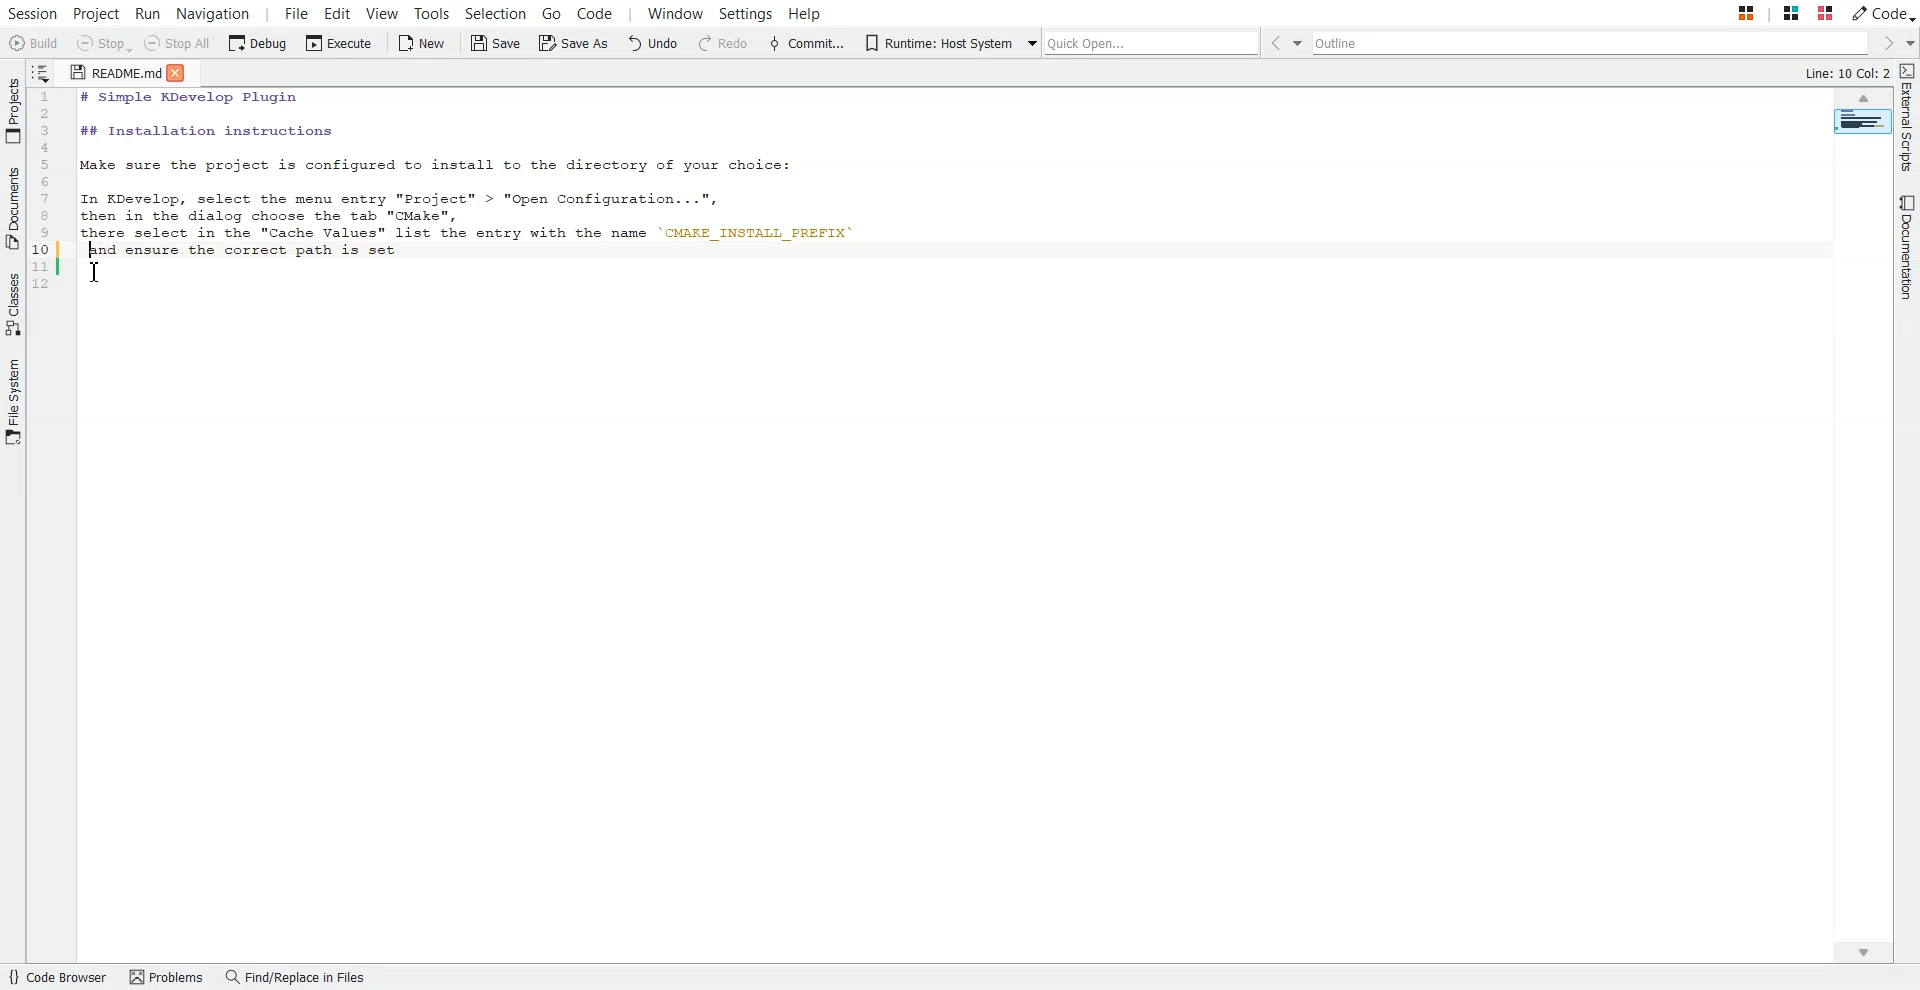 The width and height of the screenshot is (1920, 990). Describe the element at coordinates (297, 977) in the screenshot. I see `Find/Replace in Files` at that location.